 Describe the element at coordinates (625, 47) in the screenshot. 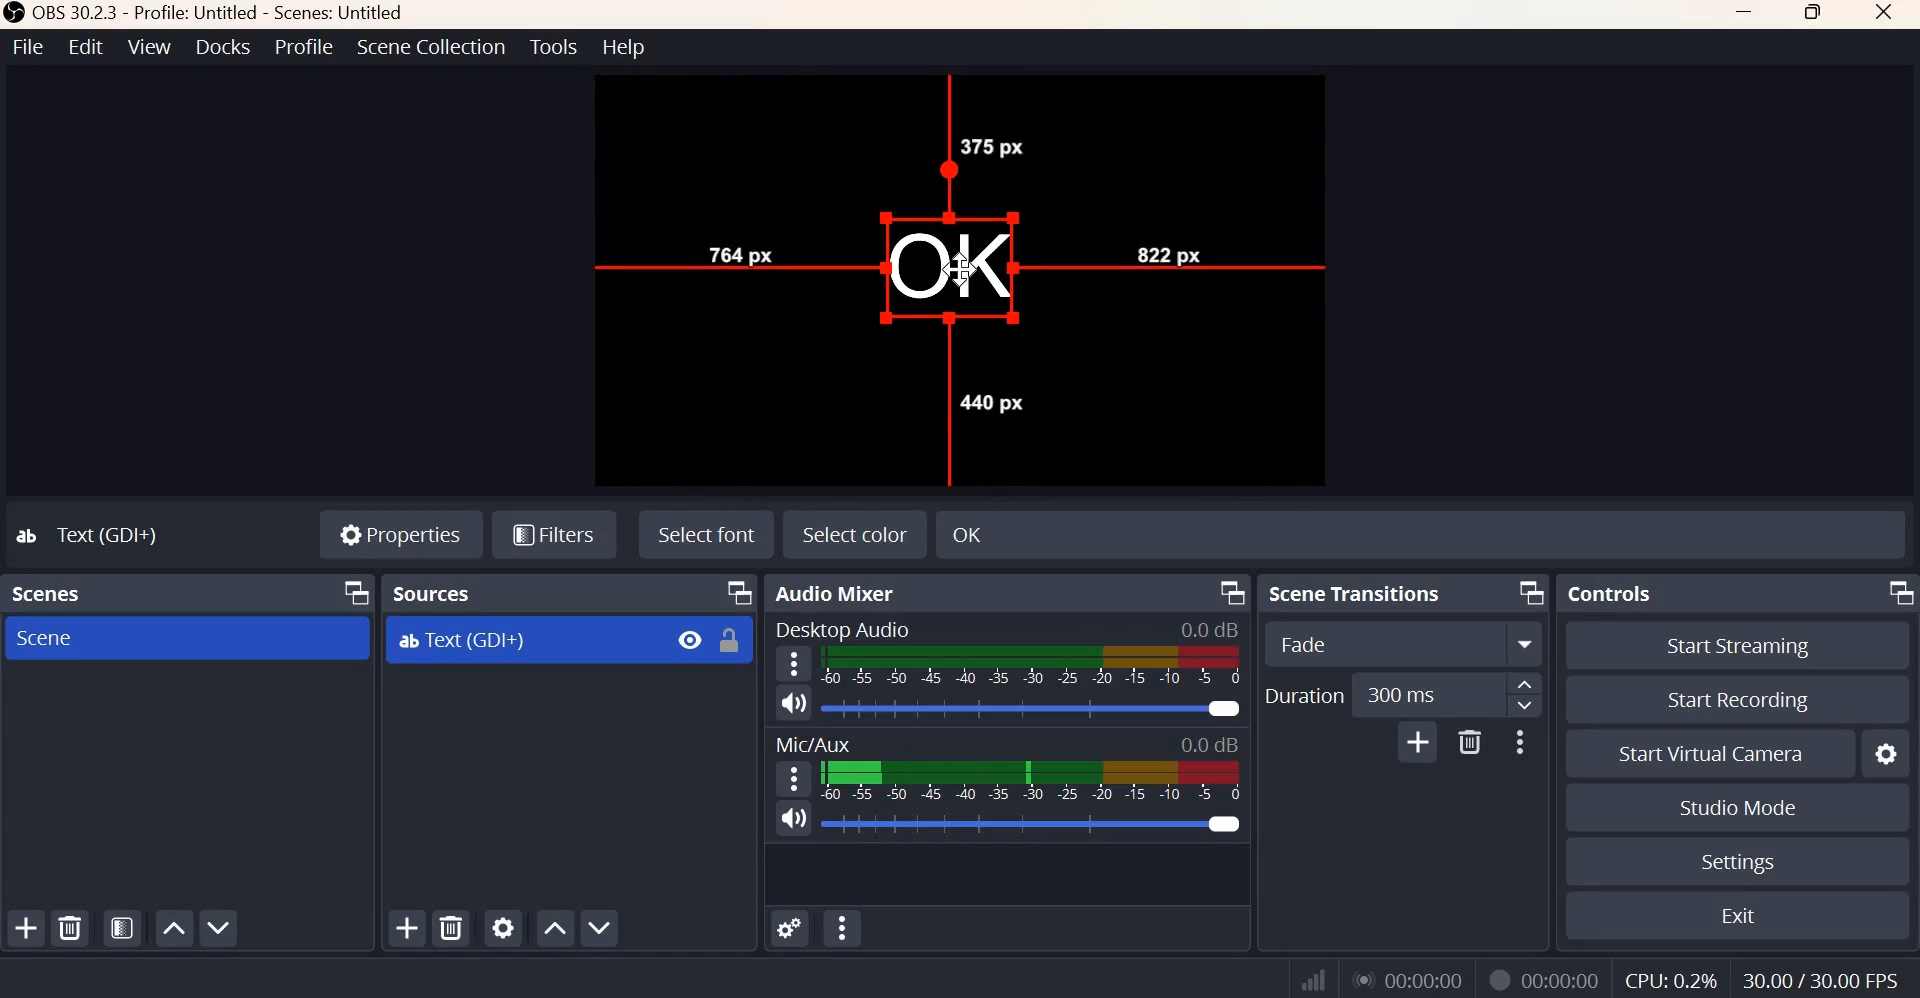

I see `Help` at that location.